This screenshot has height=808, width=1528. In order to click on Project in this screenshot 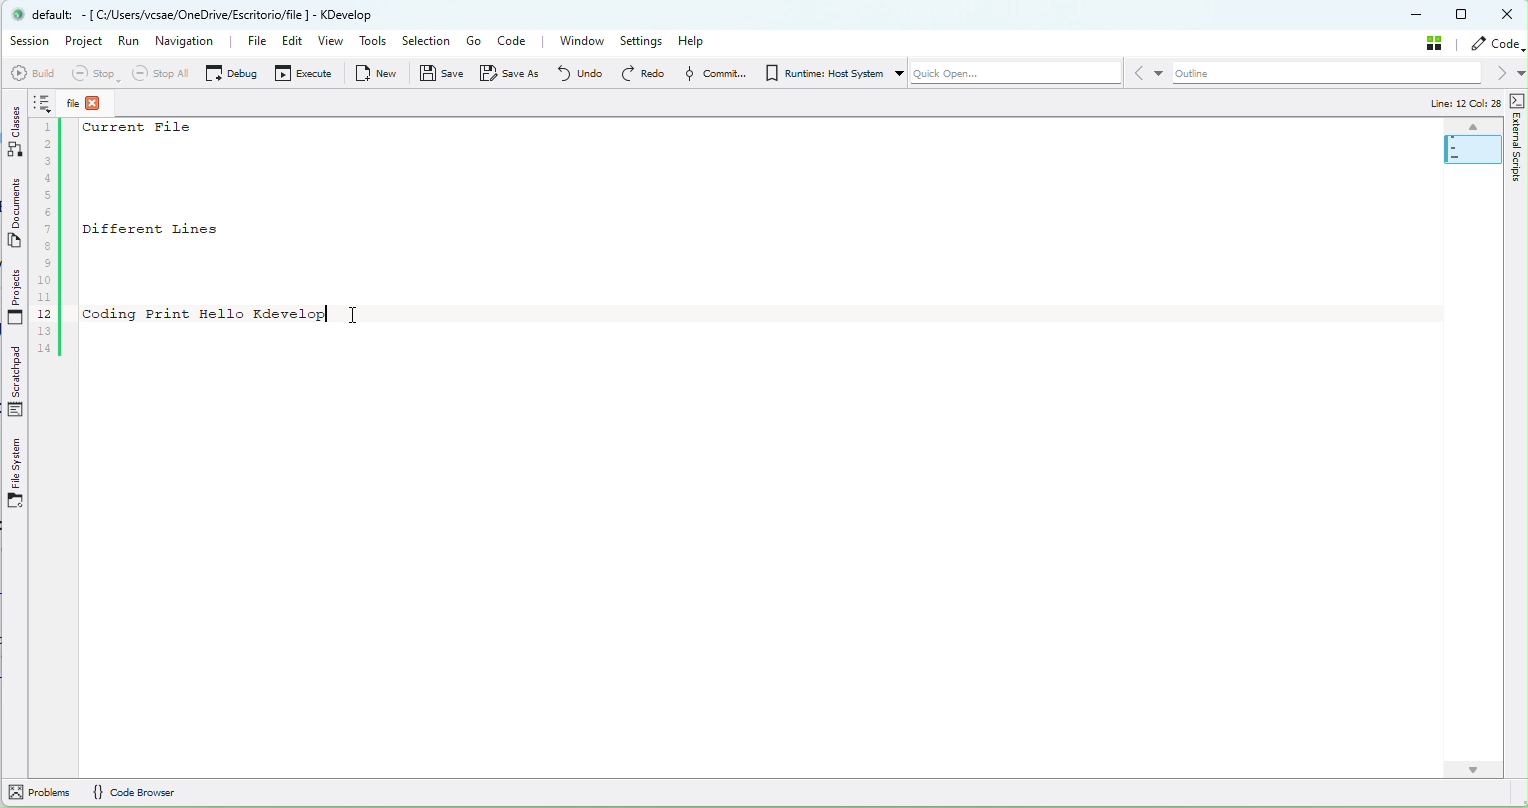, I will do `click(87, 43)`.